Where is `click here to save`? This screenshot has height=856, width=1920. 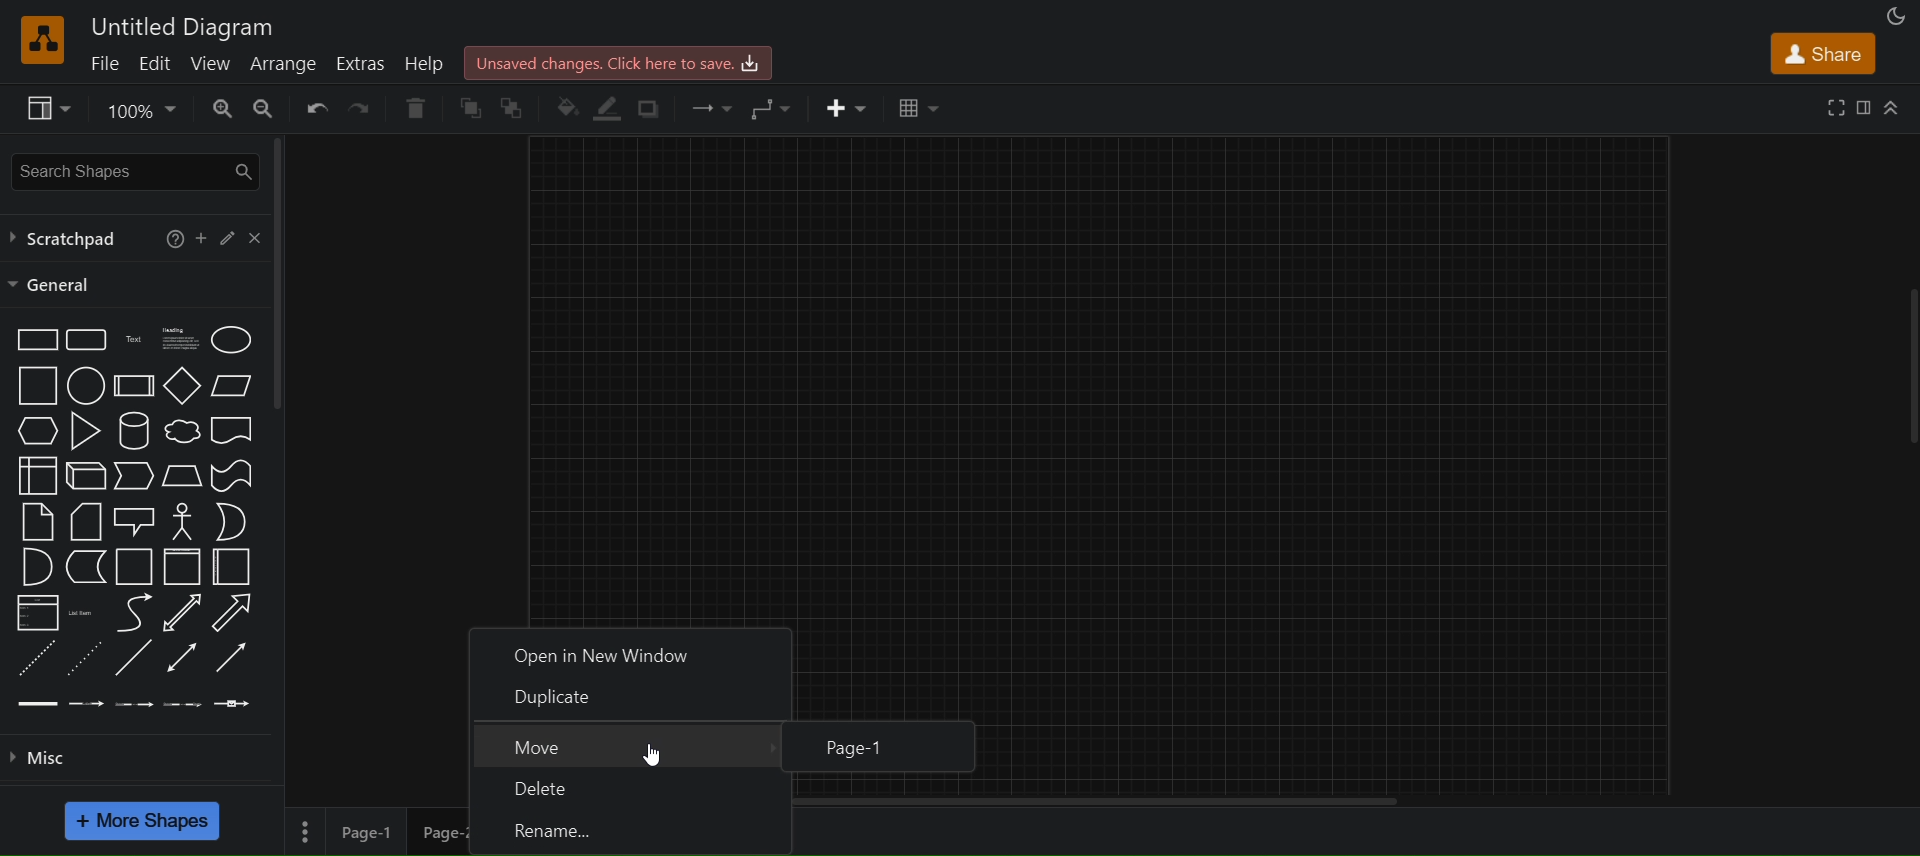
click here to save is located at coordinates (619, 61).